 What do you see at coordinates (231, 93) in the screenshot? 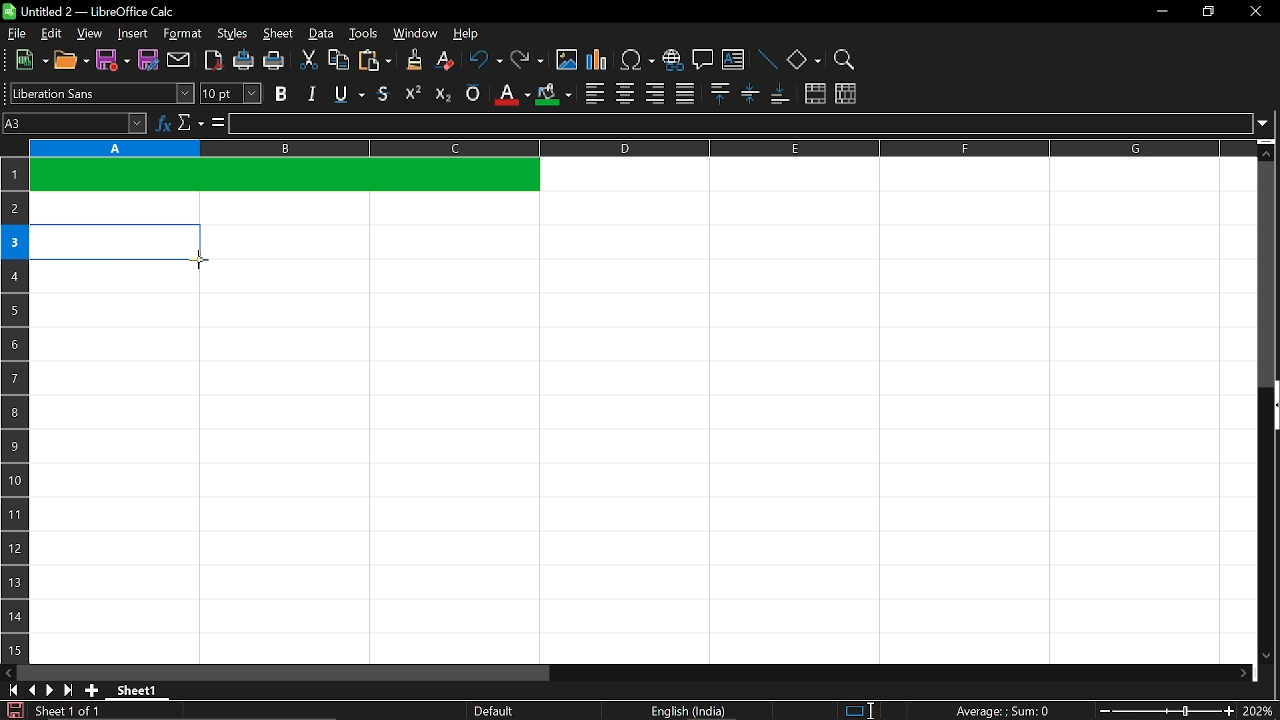
I see `text size` at bounding box center [231, 93].